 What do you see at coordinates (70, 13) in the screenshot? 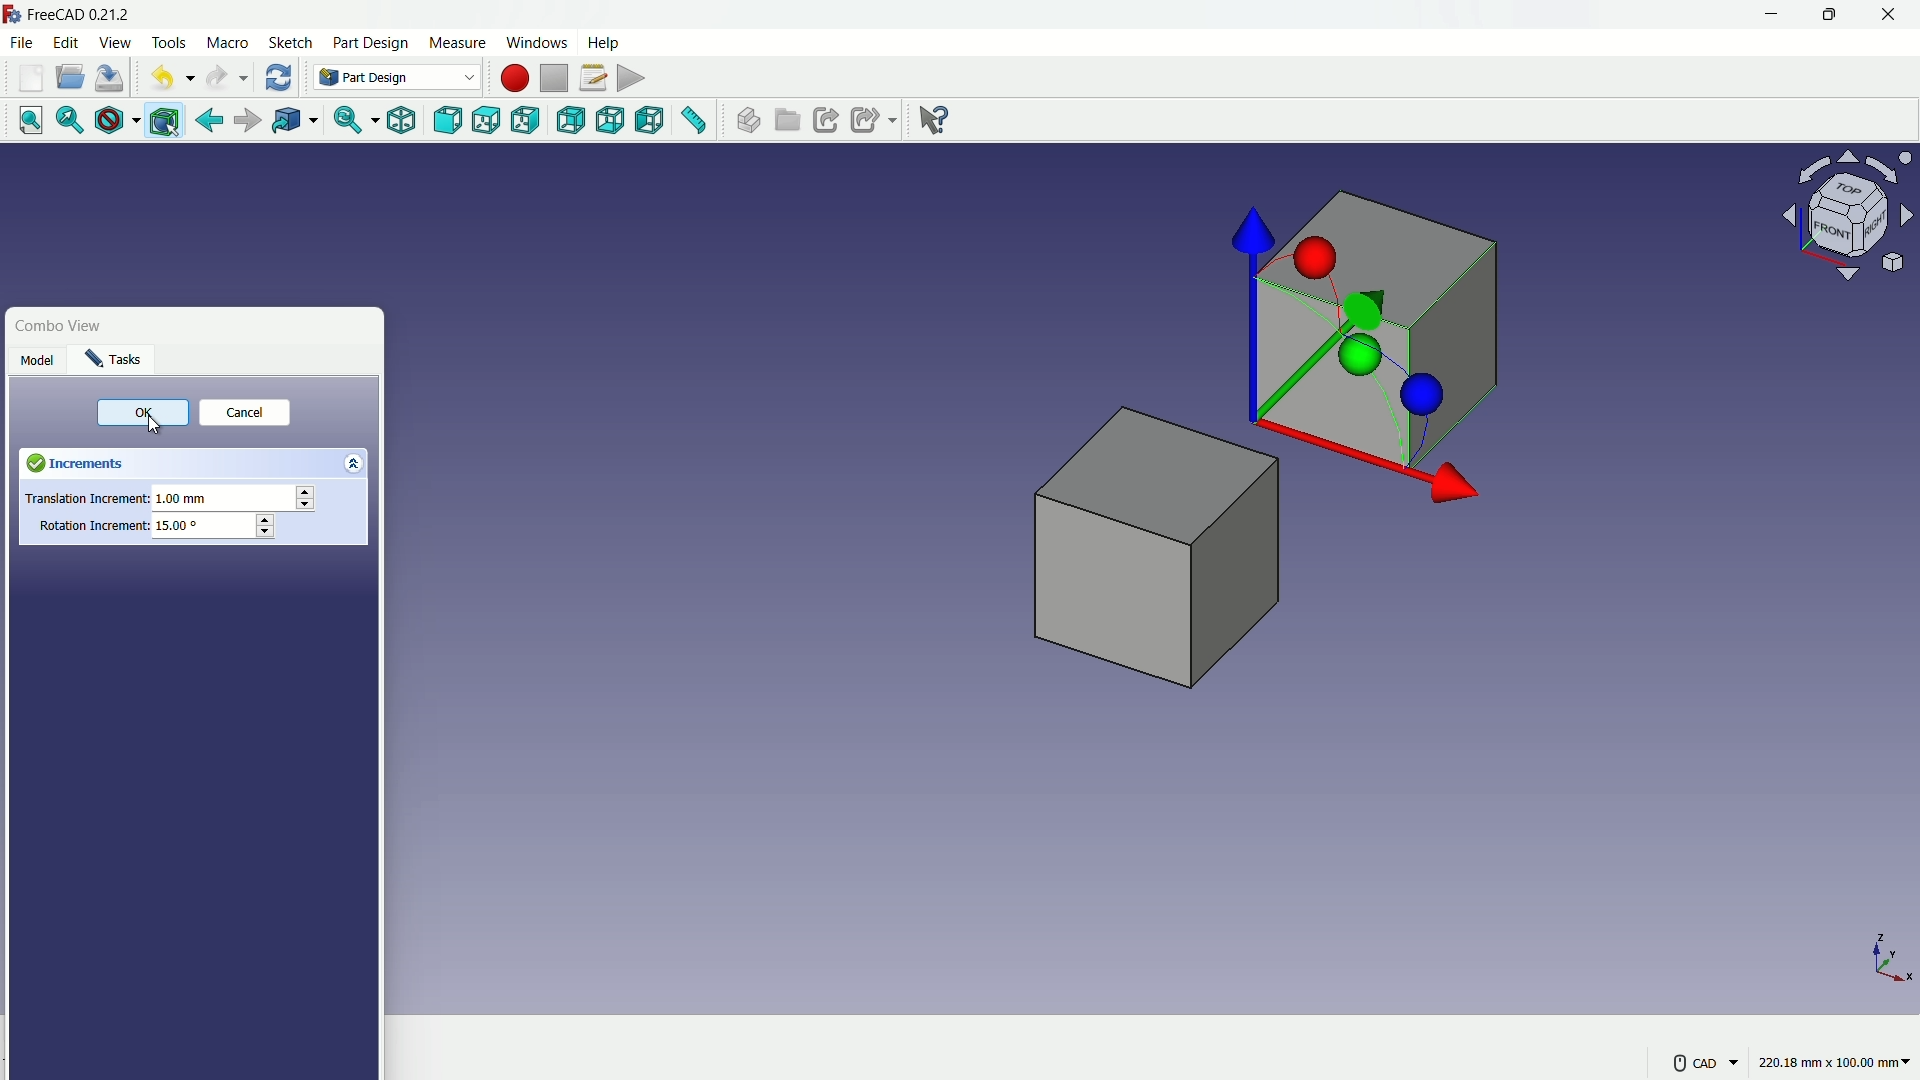
I see `FreeCAD 0.21.2` at bounding box center [70, 13].